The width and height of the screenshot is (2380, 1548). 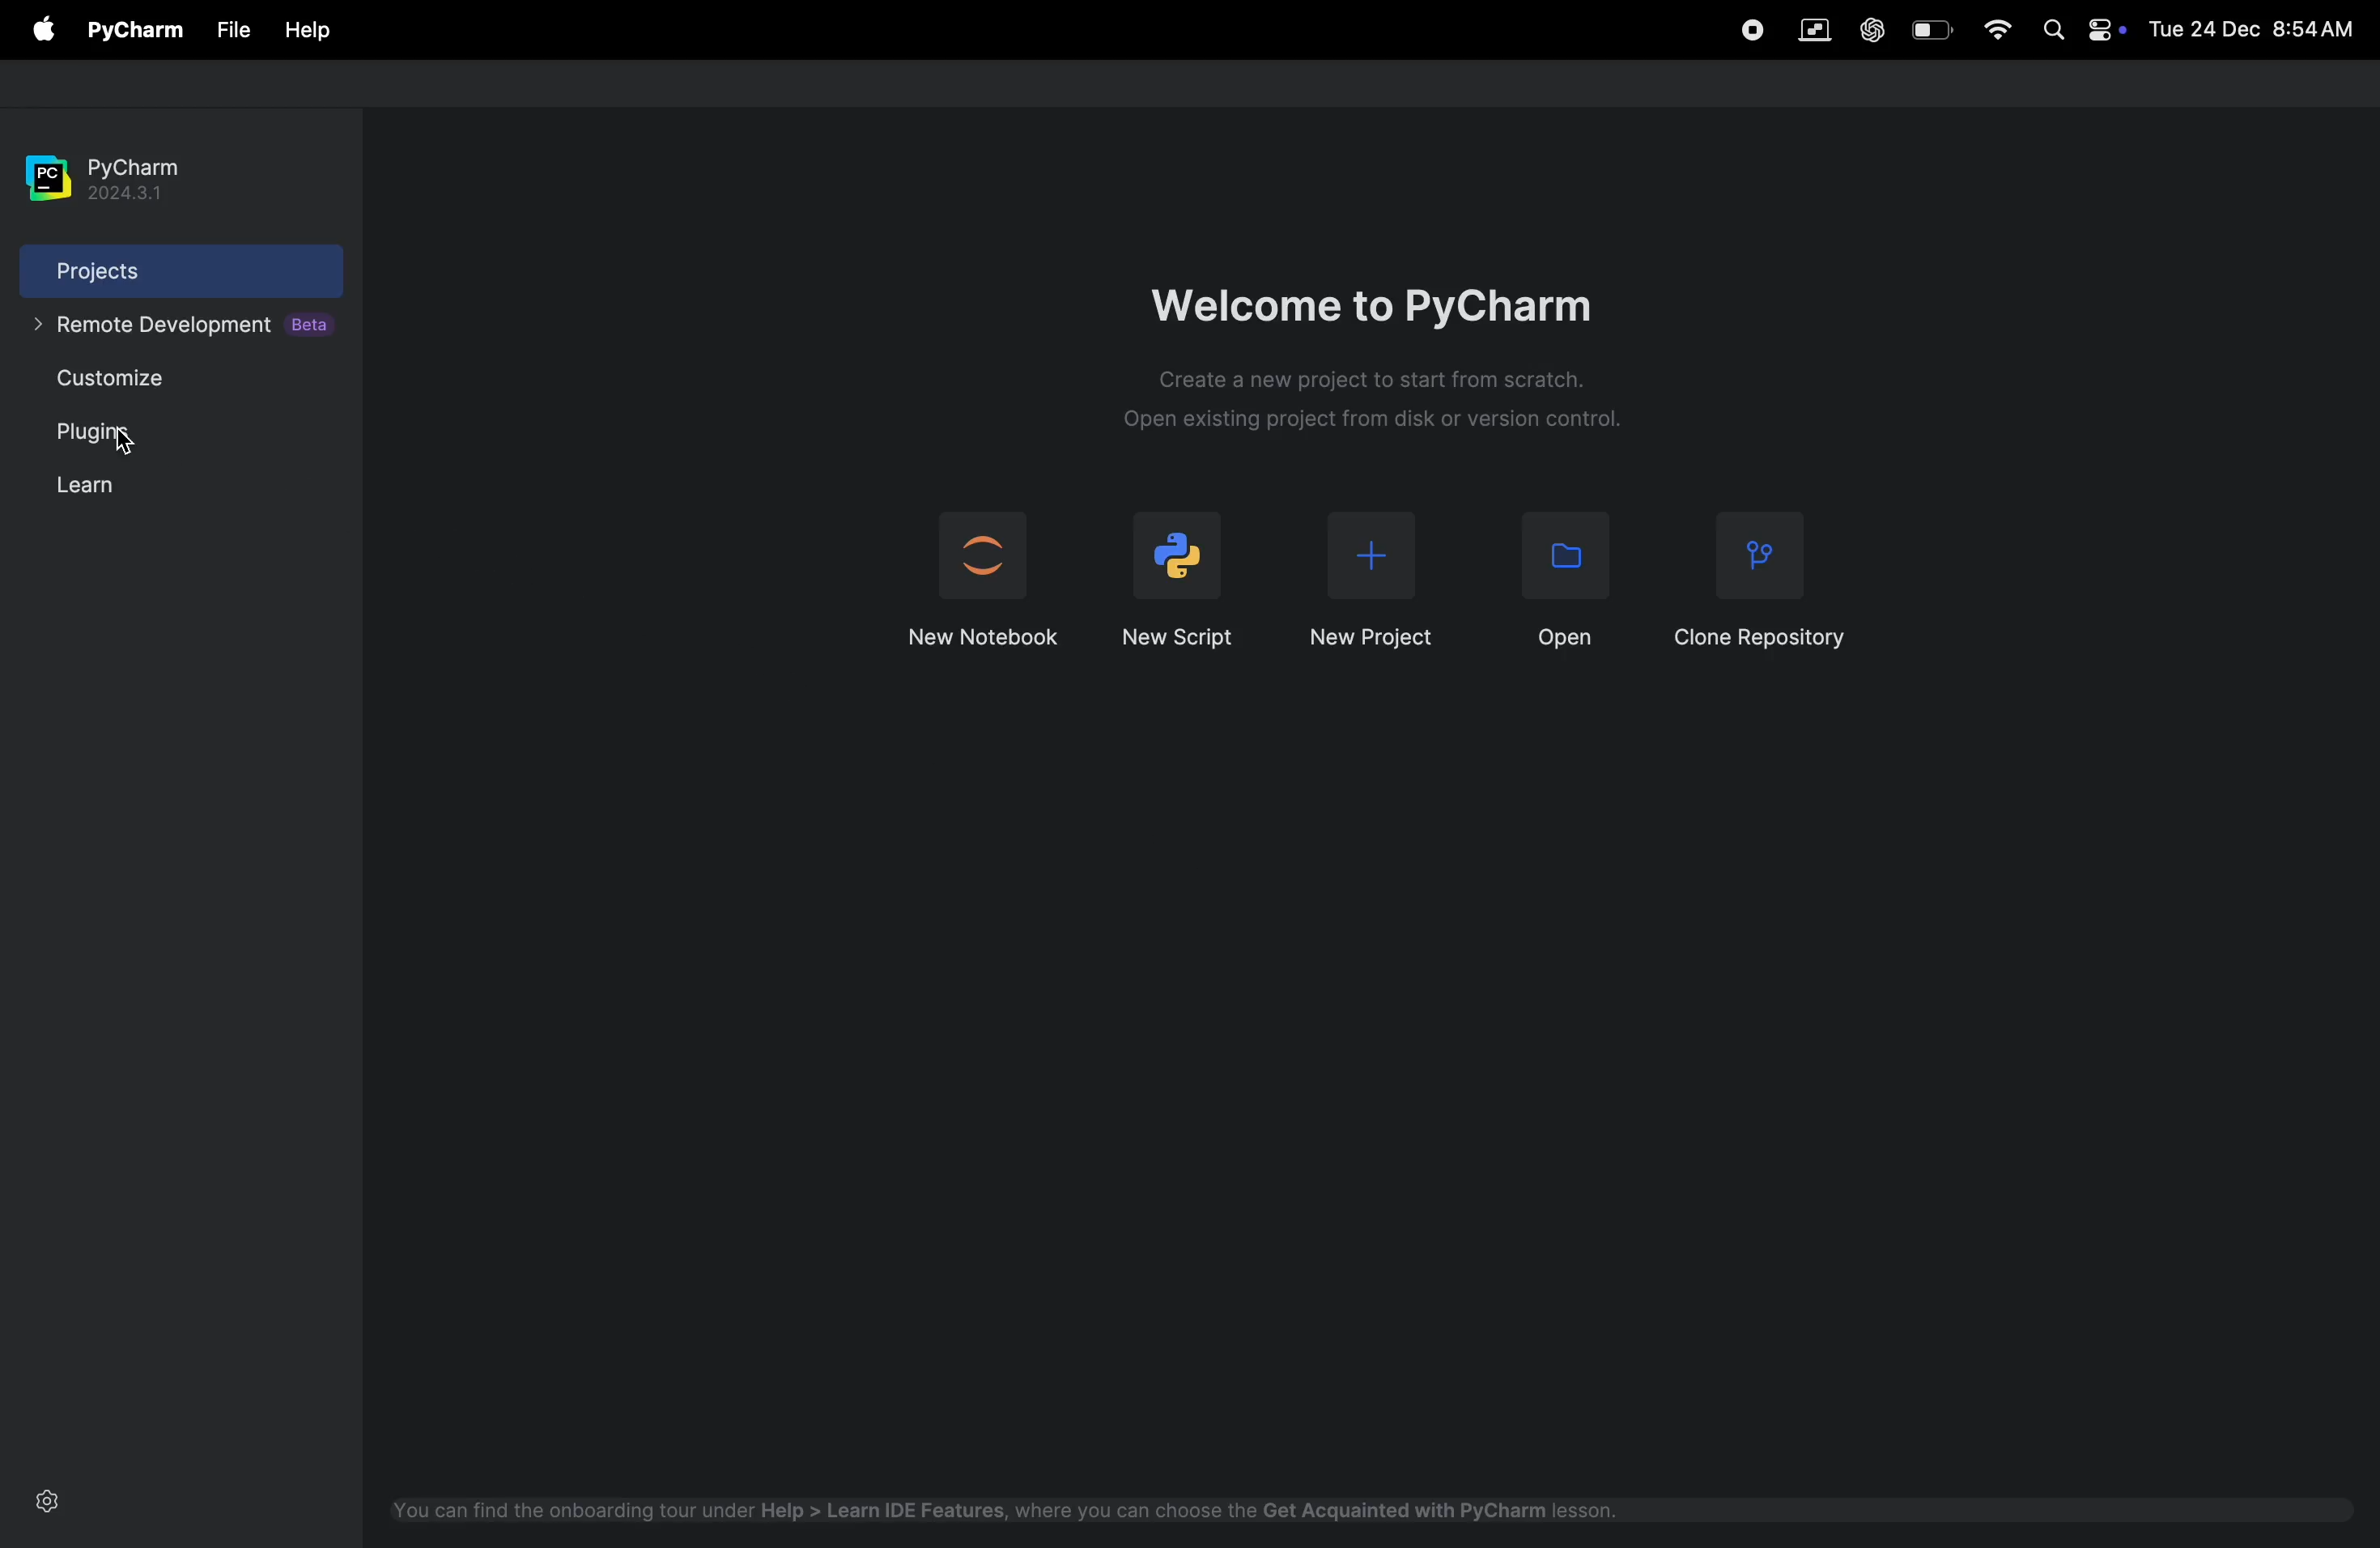 I want to click on Welcome to pycharm, so click(x=1381, y=296).